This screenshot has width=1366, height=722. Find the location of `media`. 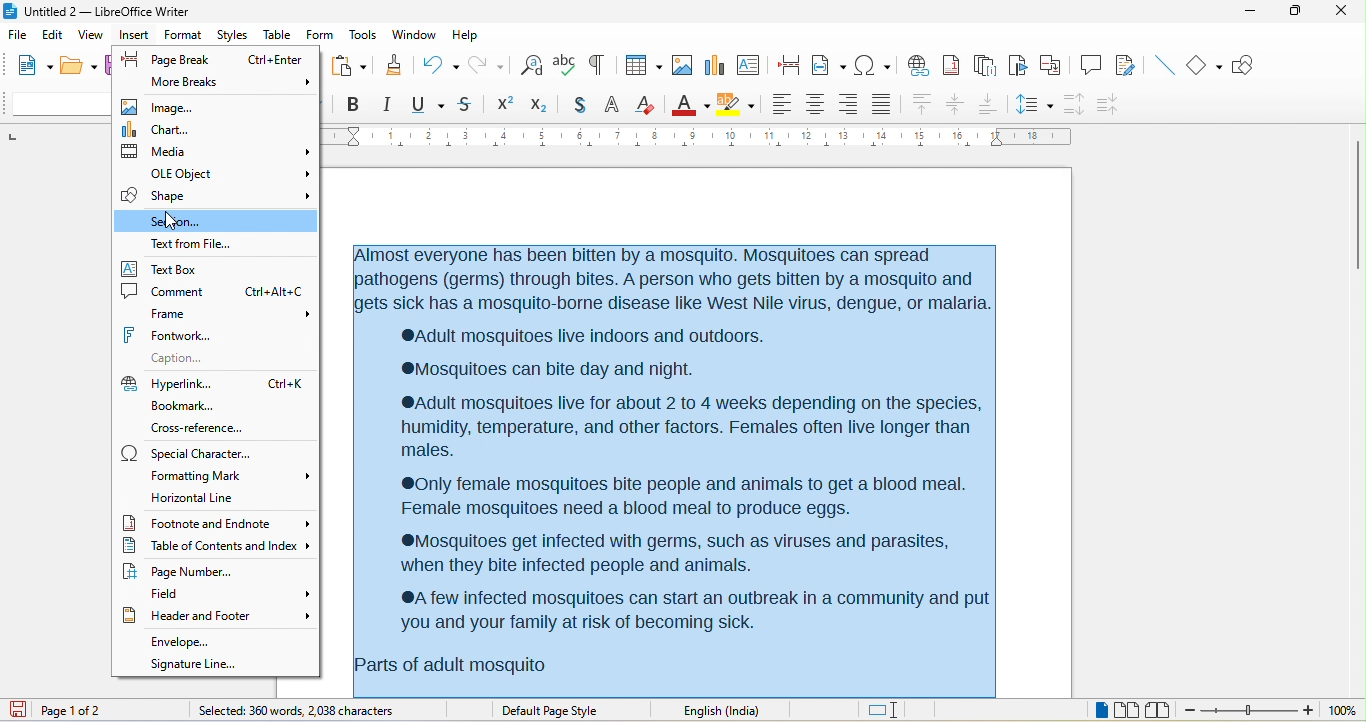

media is located at coordinates (212, 152).